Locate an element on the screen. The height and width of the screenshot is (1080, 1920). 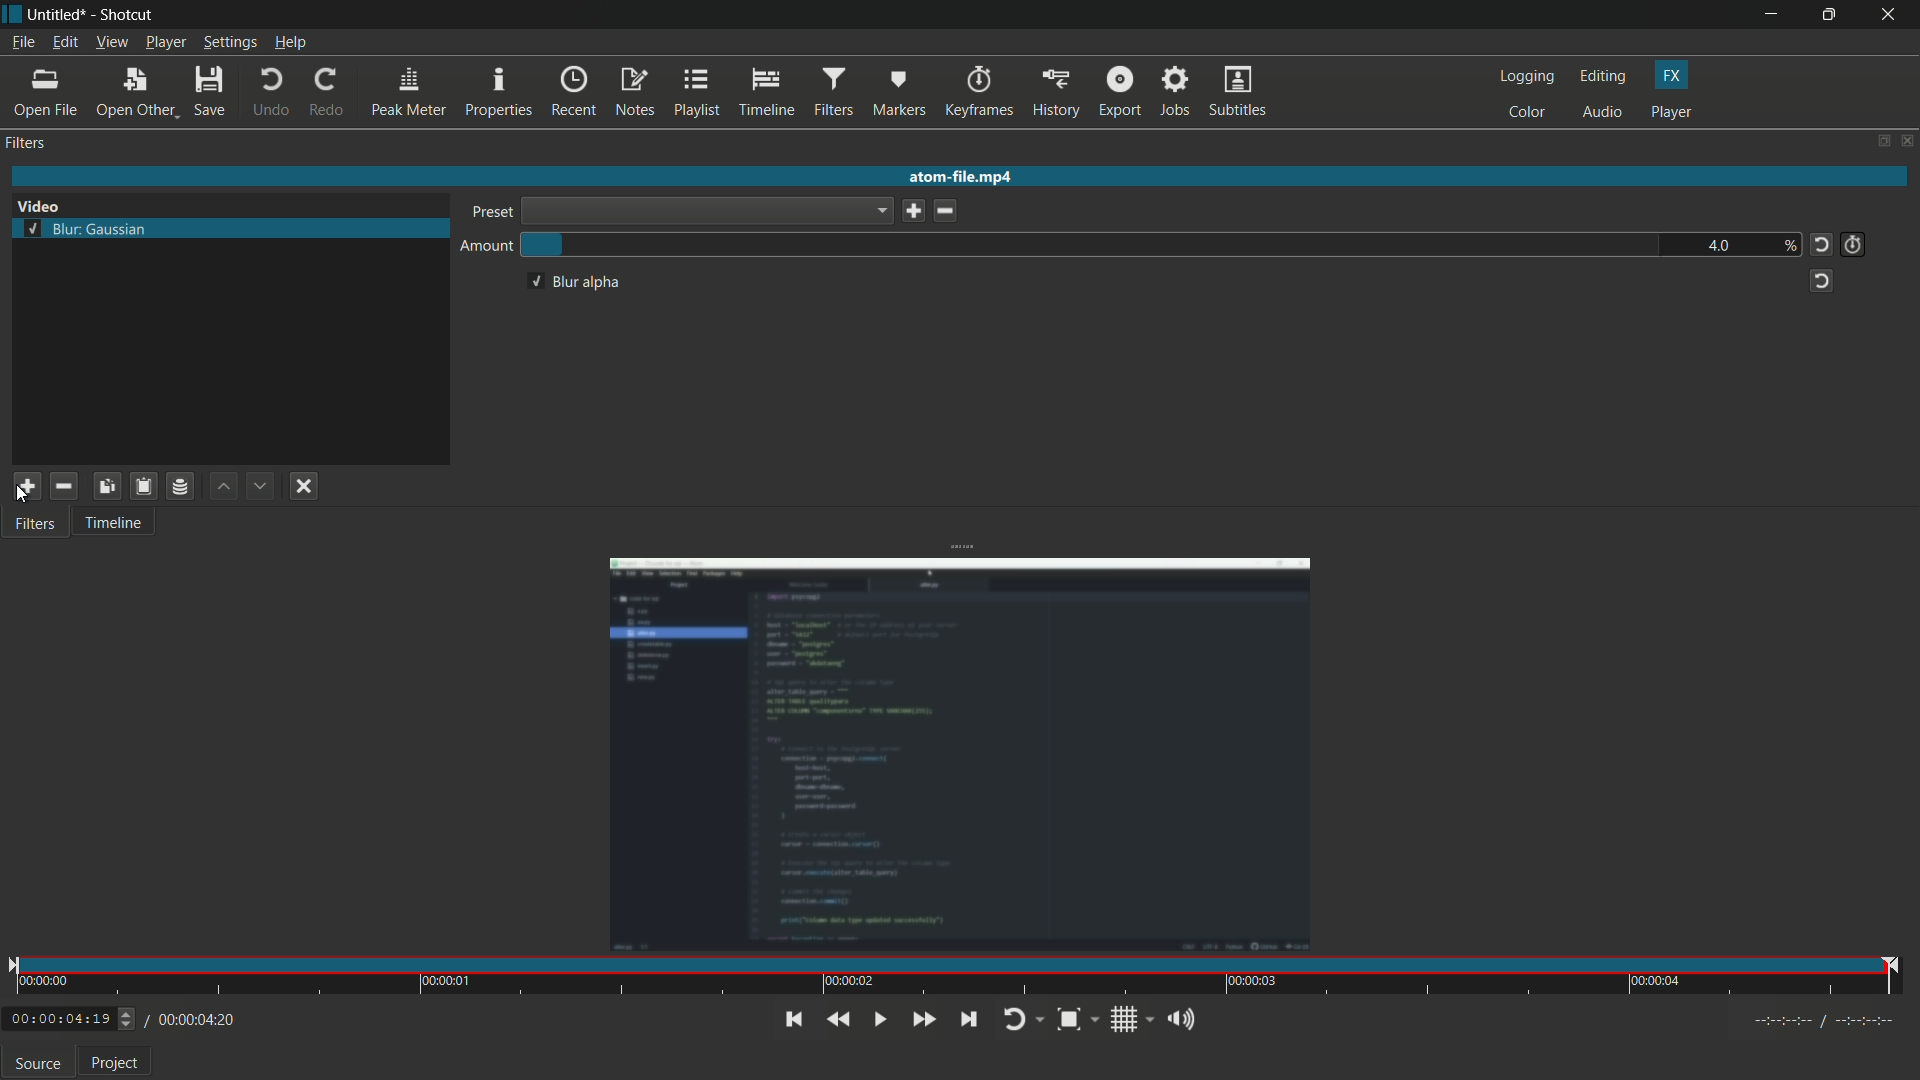
timeline is located at coordinates (764, 93).